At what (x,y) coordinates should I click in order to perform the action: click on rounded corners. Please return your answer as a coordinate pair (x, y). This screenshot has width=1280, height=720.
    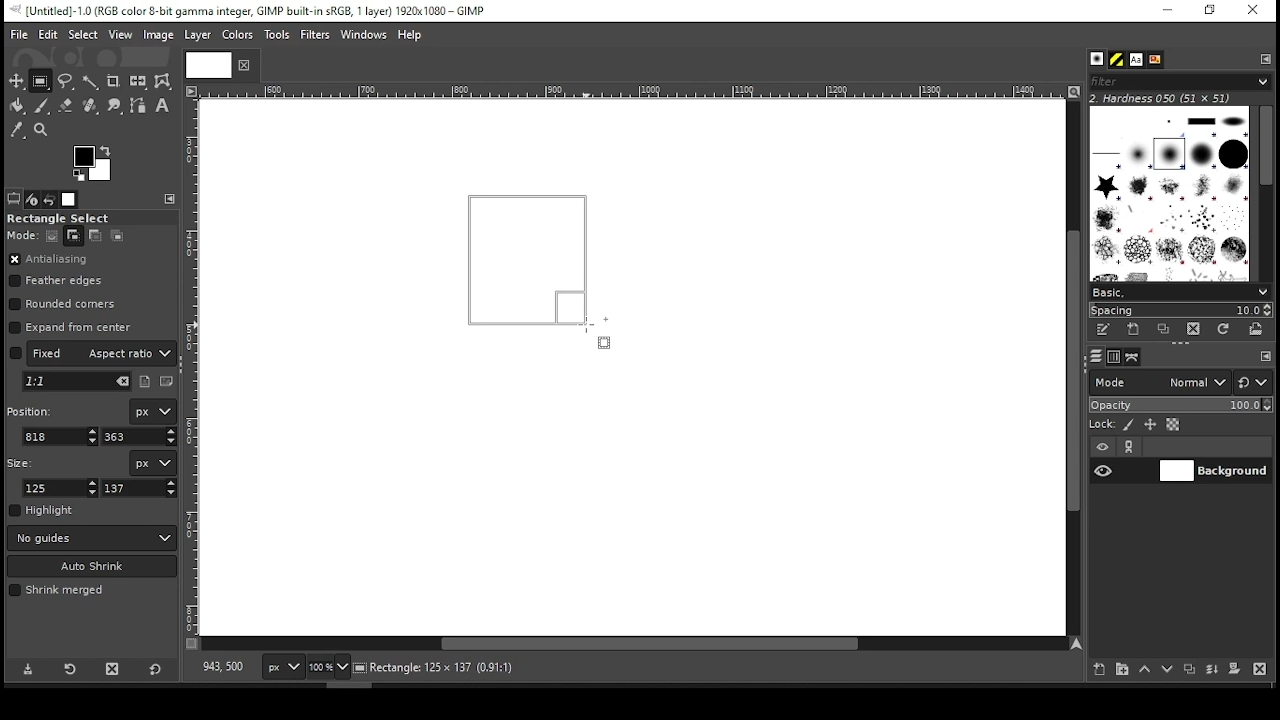
    Looking at the image, I should click on (65, 304).